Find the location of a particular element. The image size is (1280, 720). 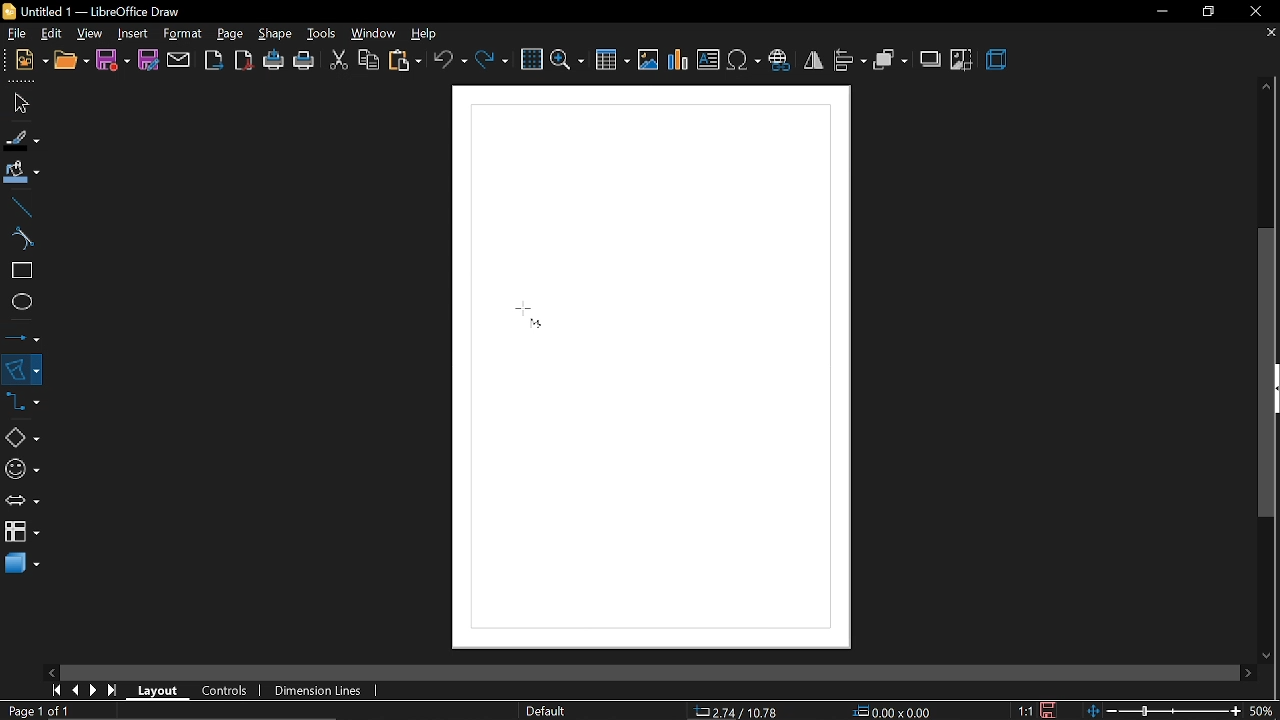

zoom is located at coordinates (569, 58).